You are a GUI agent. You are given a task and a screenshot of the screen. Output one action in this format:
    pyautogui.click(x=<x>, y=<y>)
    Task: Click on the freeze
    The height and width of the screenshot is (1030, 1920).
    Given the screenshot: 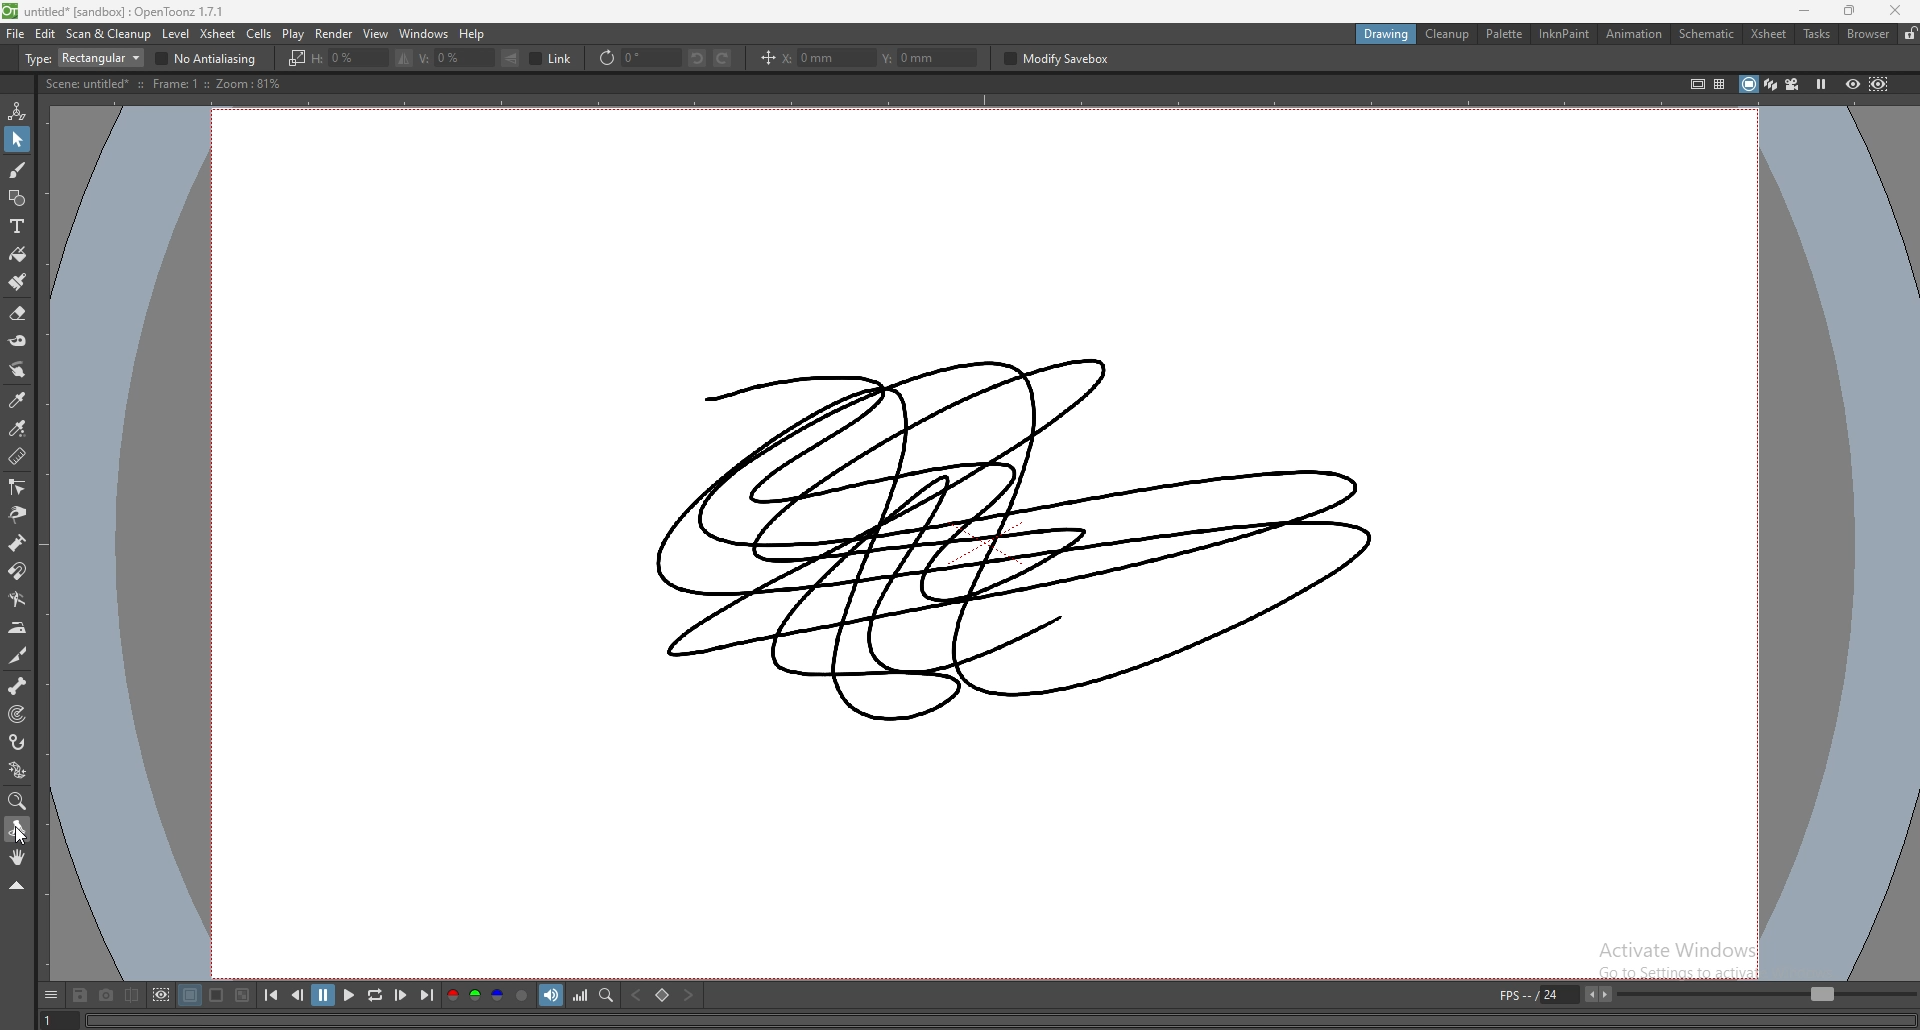 What is the action you would take?
    pyautogui.click(x=1821, y=84)
    